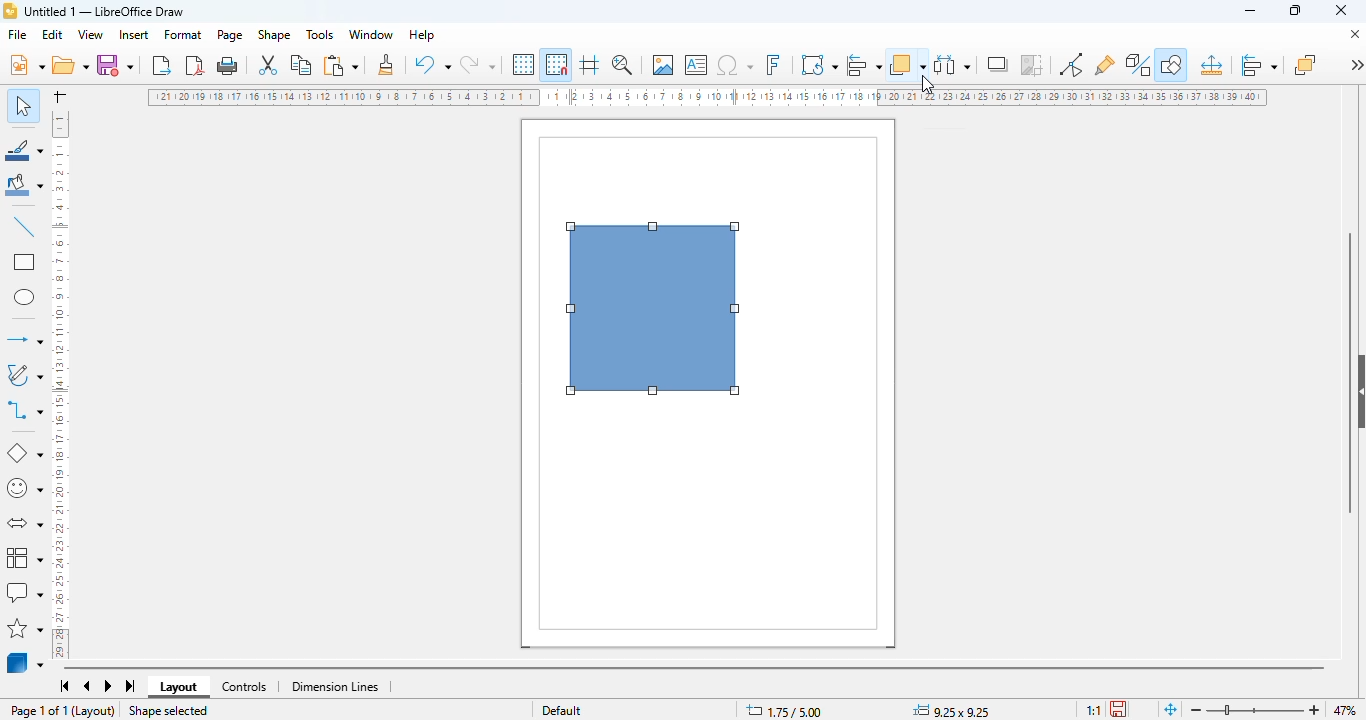 The image size is (1366, 720). I want to click on show, so click(1357, 392).